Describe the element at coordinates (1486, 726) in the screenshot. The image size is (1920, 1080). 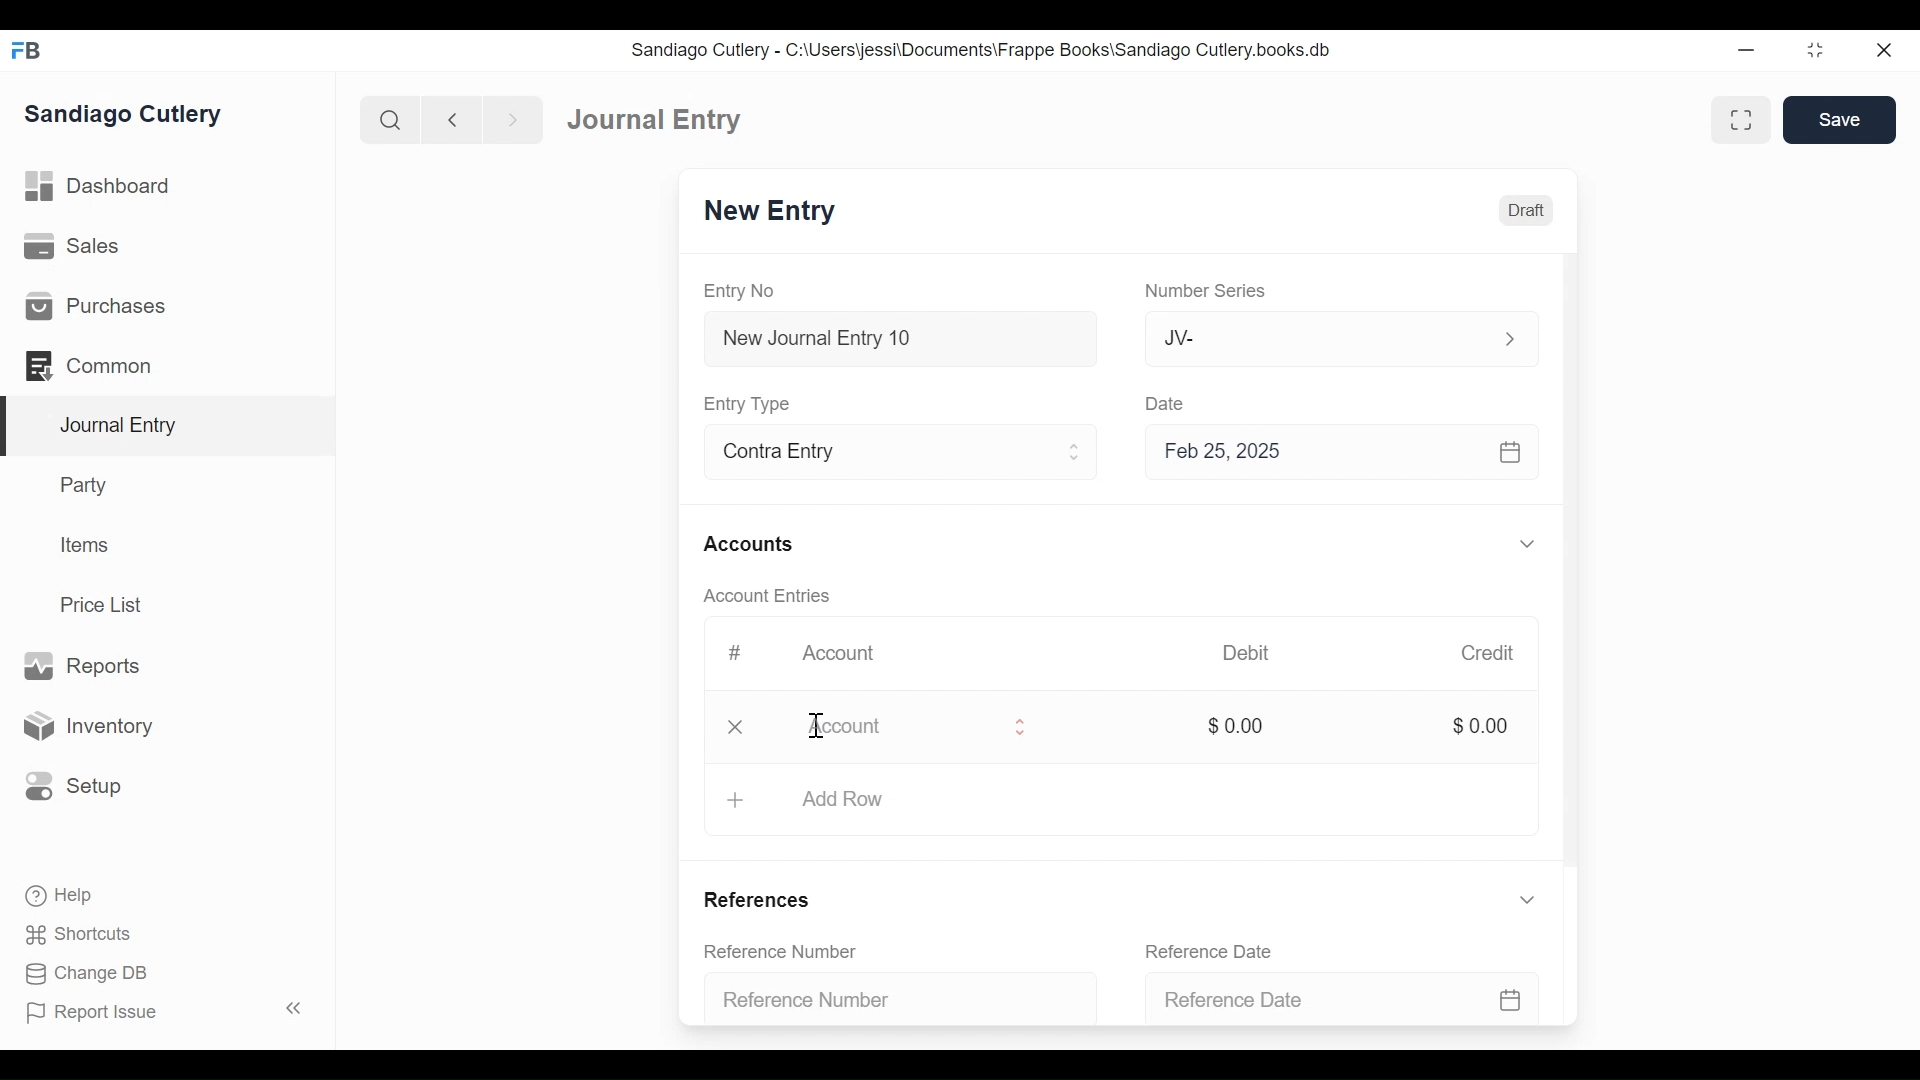
I see `$0.00` at that location.